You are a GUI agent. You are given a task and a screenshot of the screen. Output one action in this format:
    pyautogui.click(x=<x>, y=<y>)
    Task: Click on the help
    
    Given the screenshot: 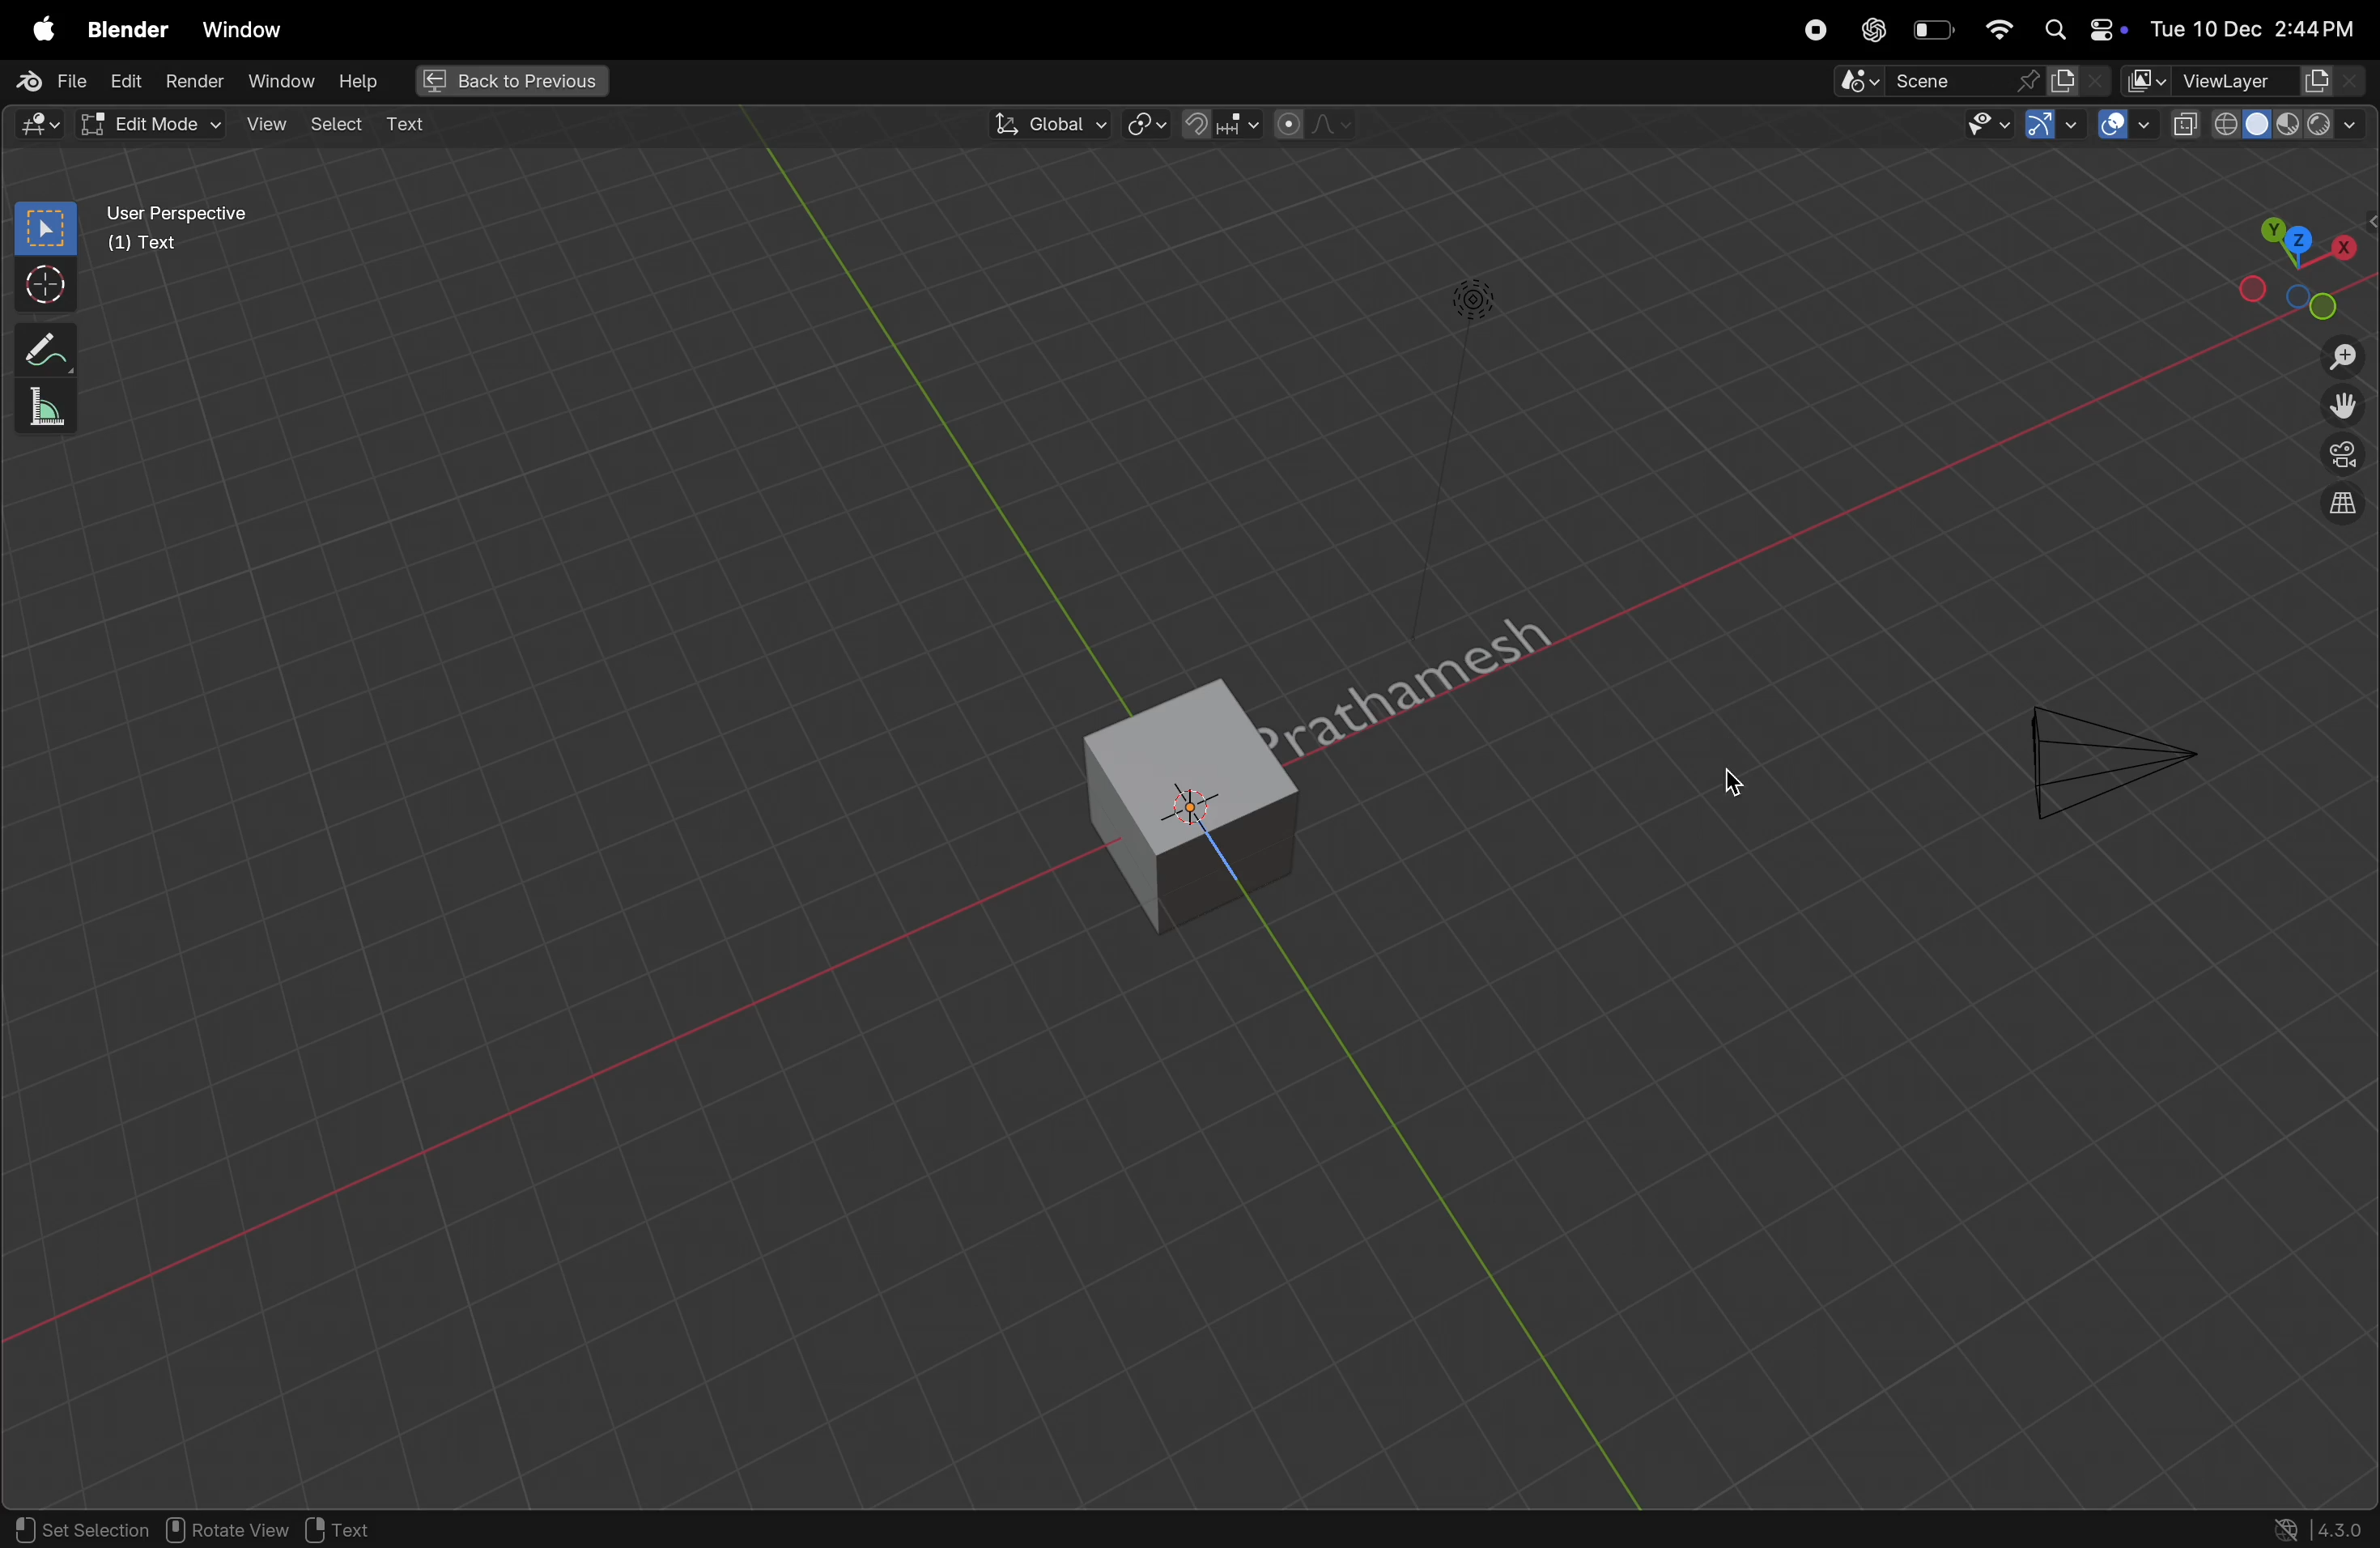 What is the action you would take?
    pyautogui.click(x=368, y=80)
    